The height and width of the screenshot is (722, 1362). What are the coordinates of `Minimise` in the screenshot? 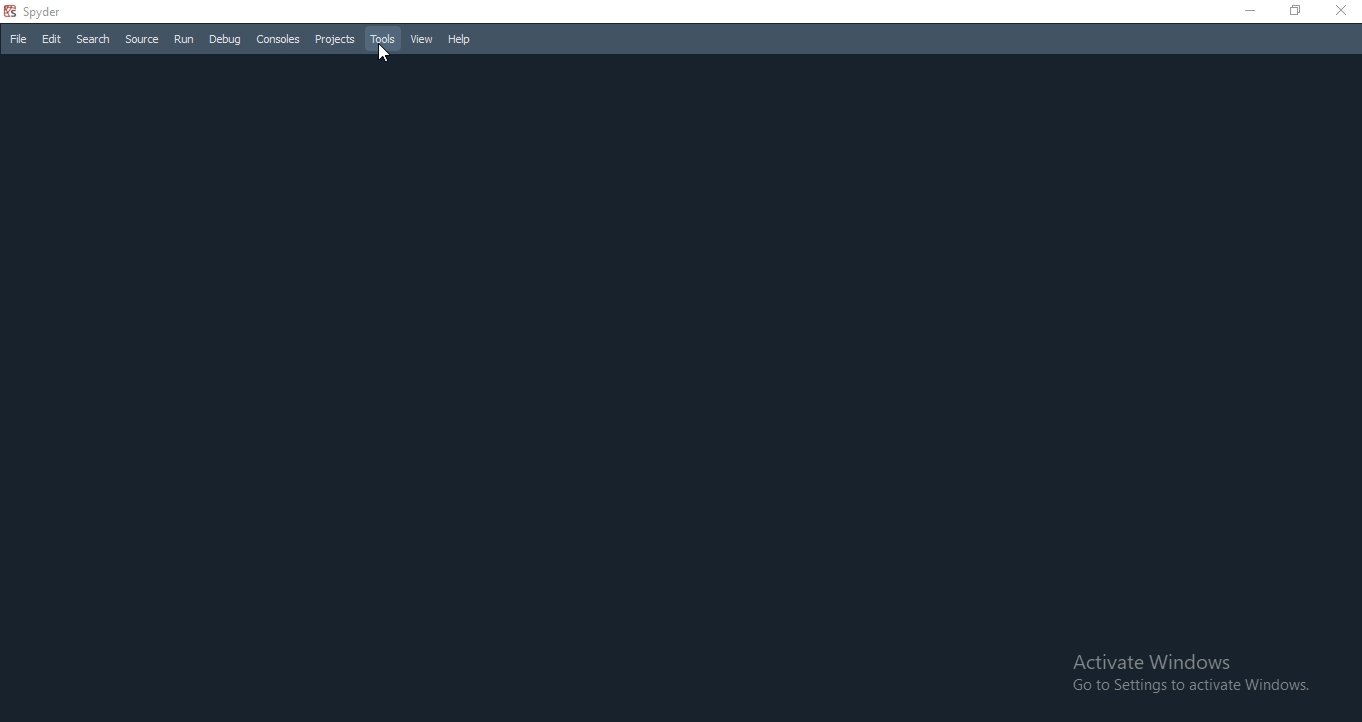 It's located at (1247, 10).